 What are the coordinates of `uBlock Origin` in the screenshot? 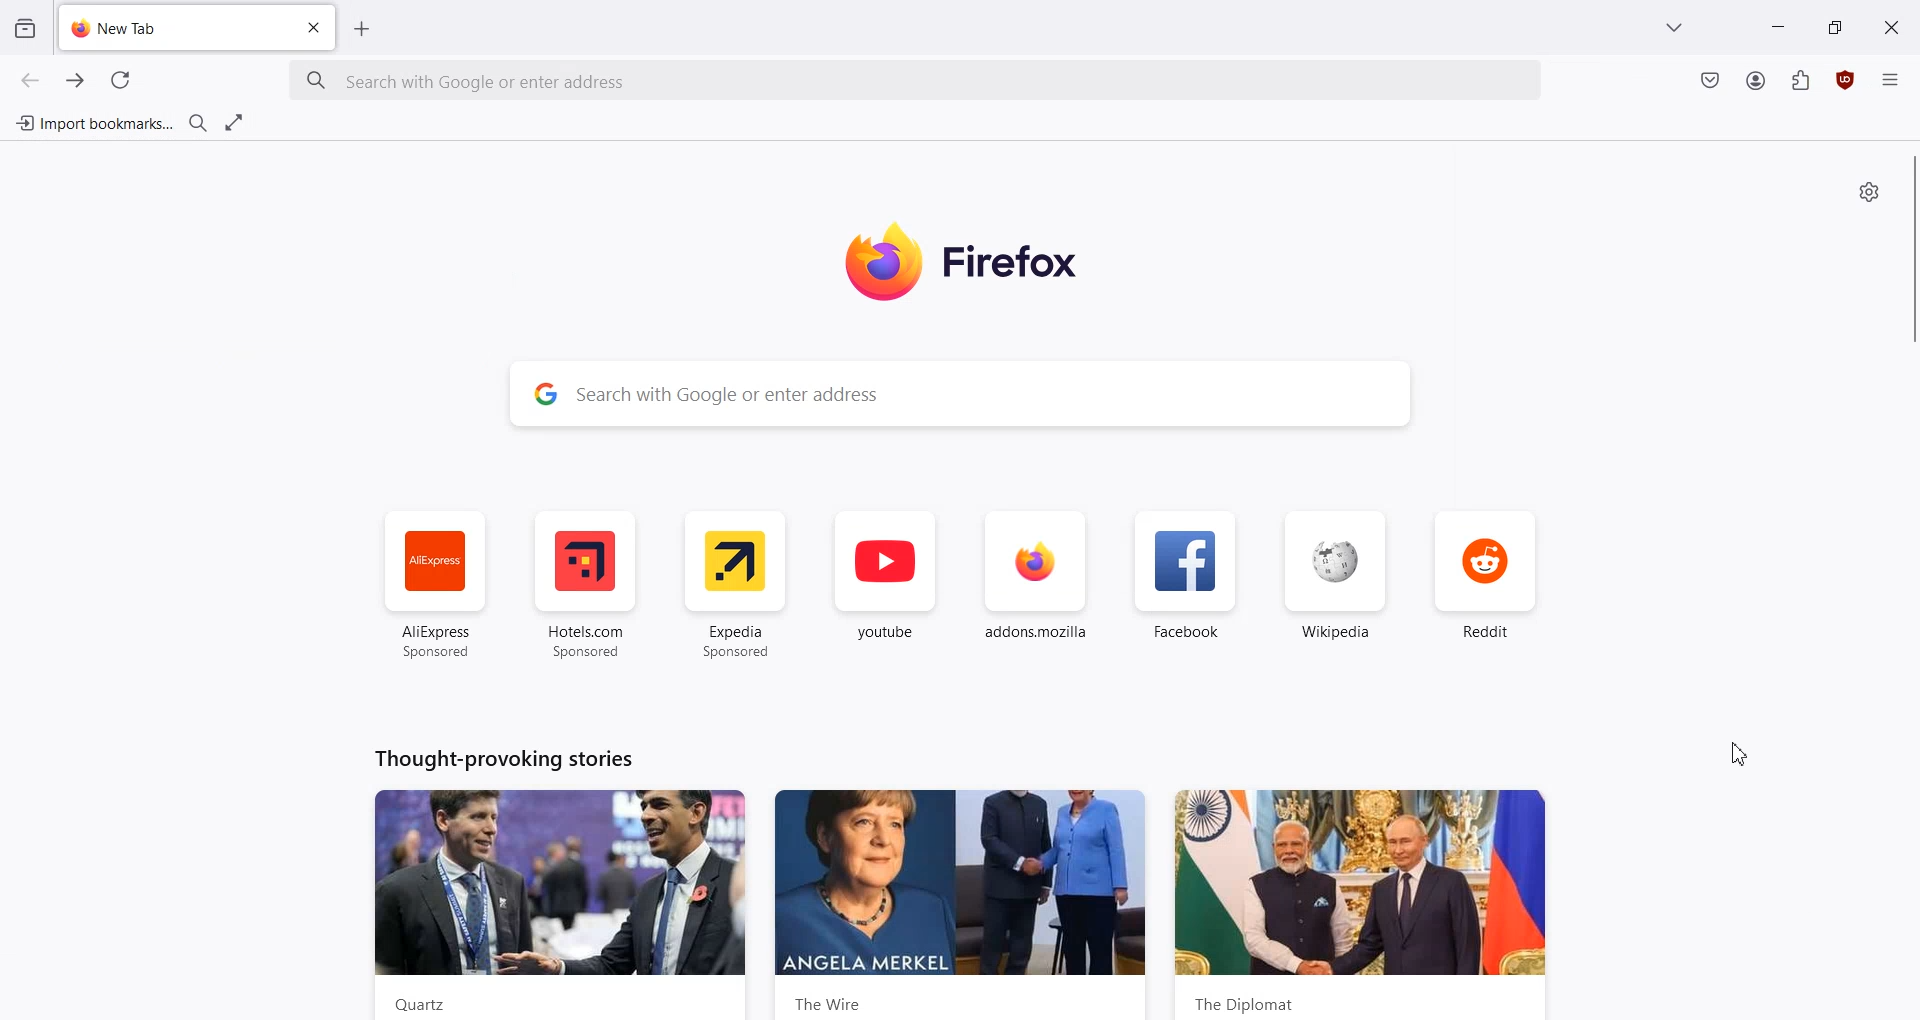 It's located at (1847, 80).